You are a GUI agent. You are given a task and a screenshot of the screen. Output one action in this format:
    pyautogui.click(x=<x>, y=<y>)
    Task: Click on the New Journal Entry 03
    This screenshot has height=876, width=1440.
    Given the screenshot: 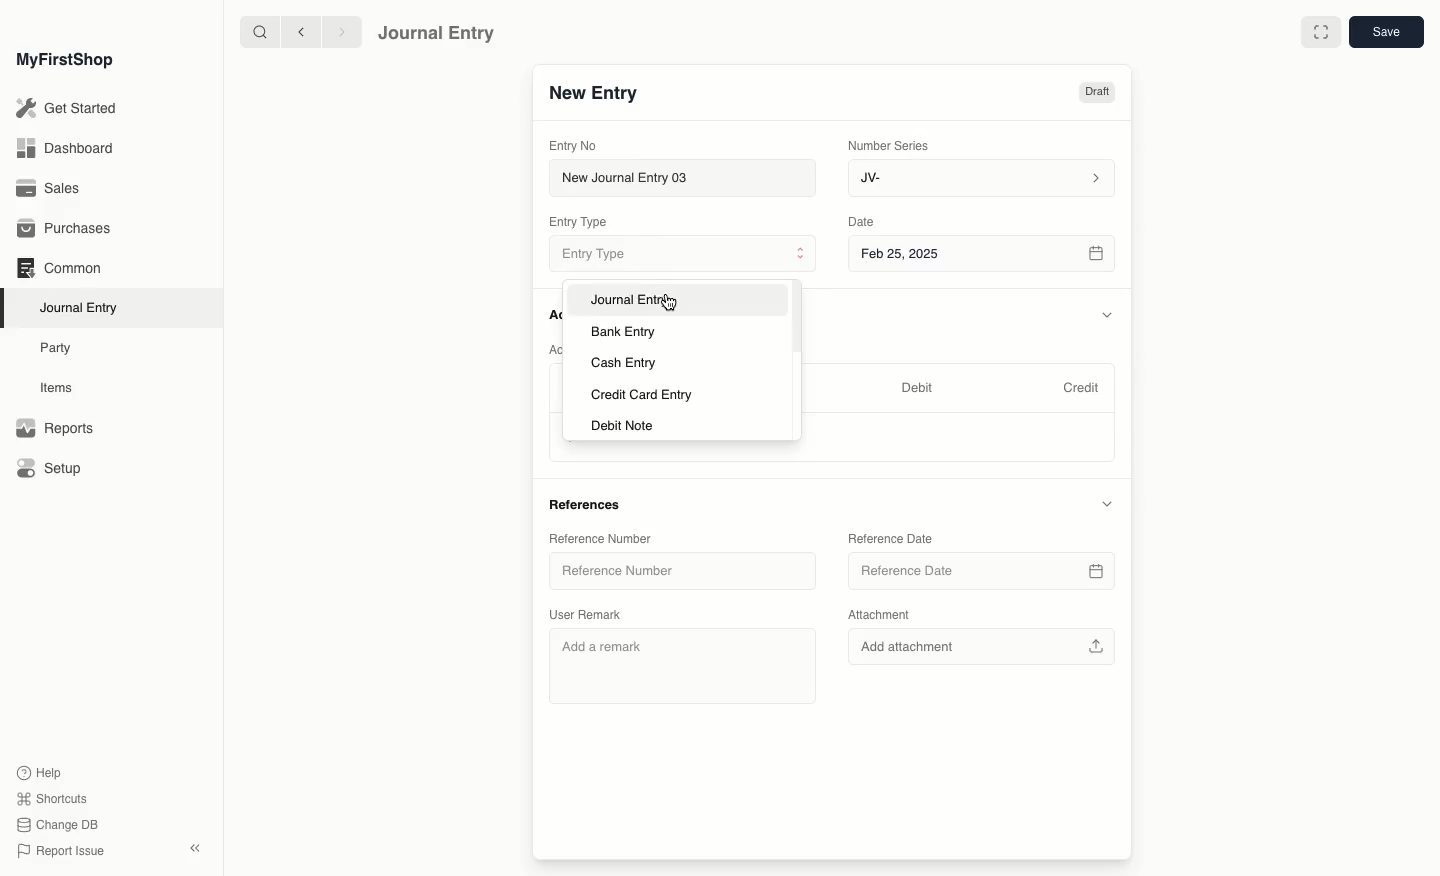 What is the action you would take?
    pyautogui.click(x=688, y=179)
    